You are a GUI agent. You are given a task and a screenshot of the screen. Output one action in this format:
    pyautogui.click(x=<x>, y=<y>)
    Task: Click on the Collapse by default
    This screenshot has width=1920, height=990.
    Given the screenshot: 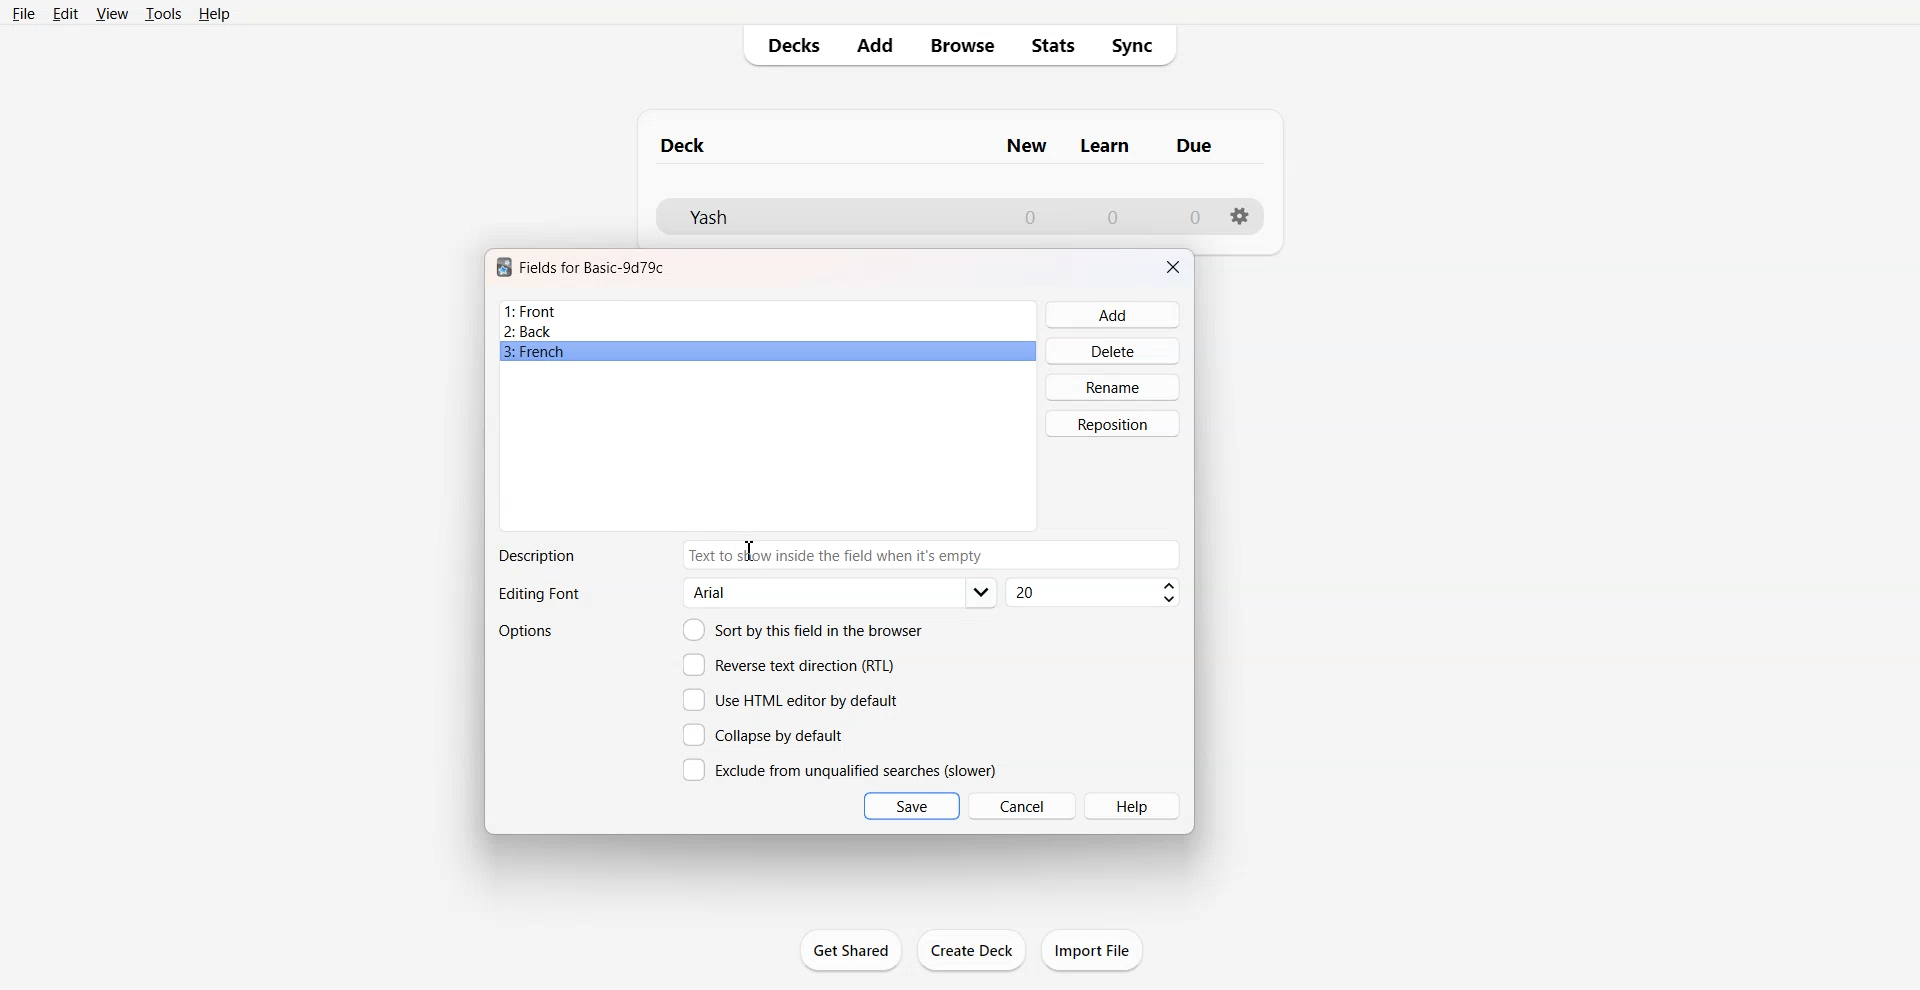 What is the action you would take?
    pyautogui.click(x=767, y=734)
    